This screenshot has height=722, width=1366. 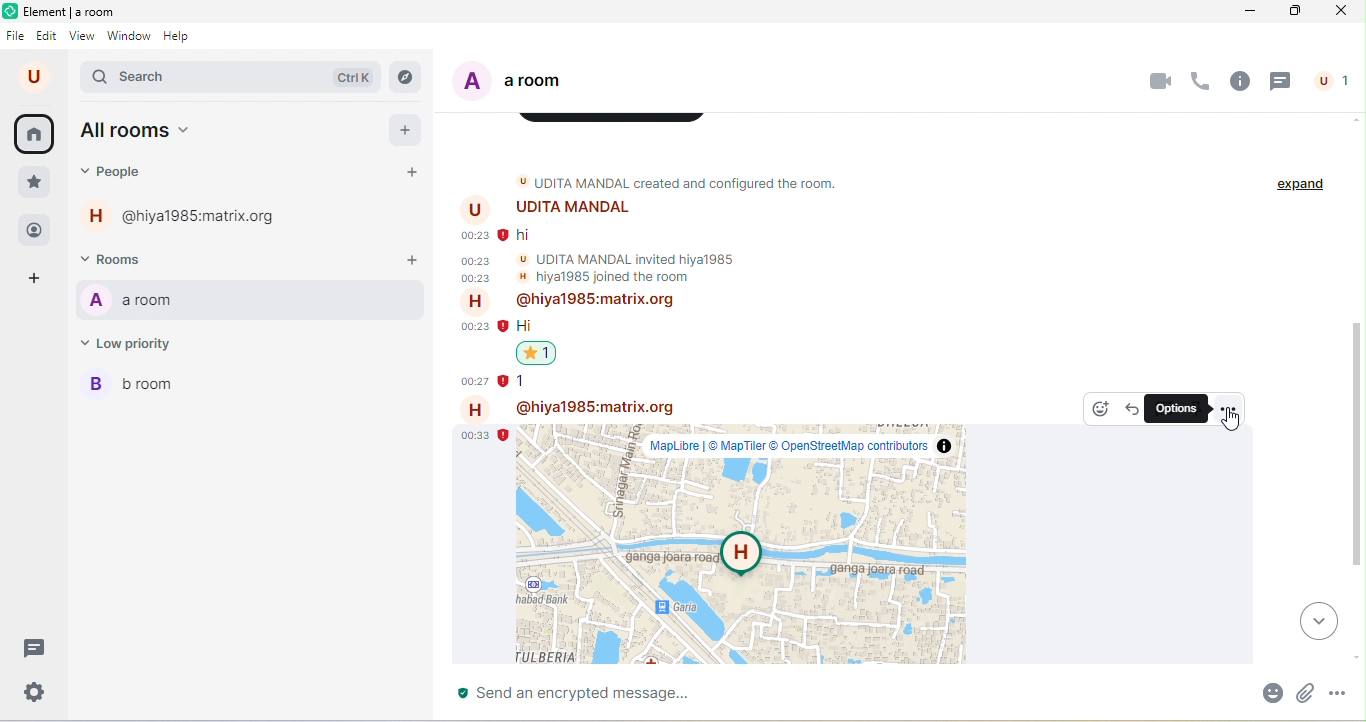 I want to click on attachment, so click(x=1308, y=693).